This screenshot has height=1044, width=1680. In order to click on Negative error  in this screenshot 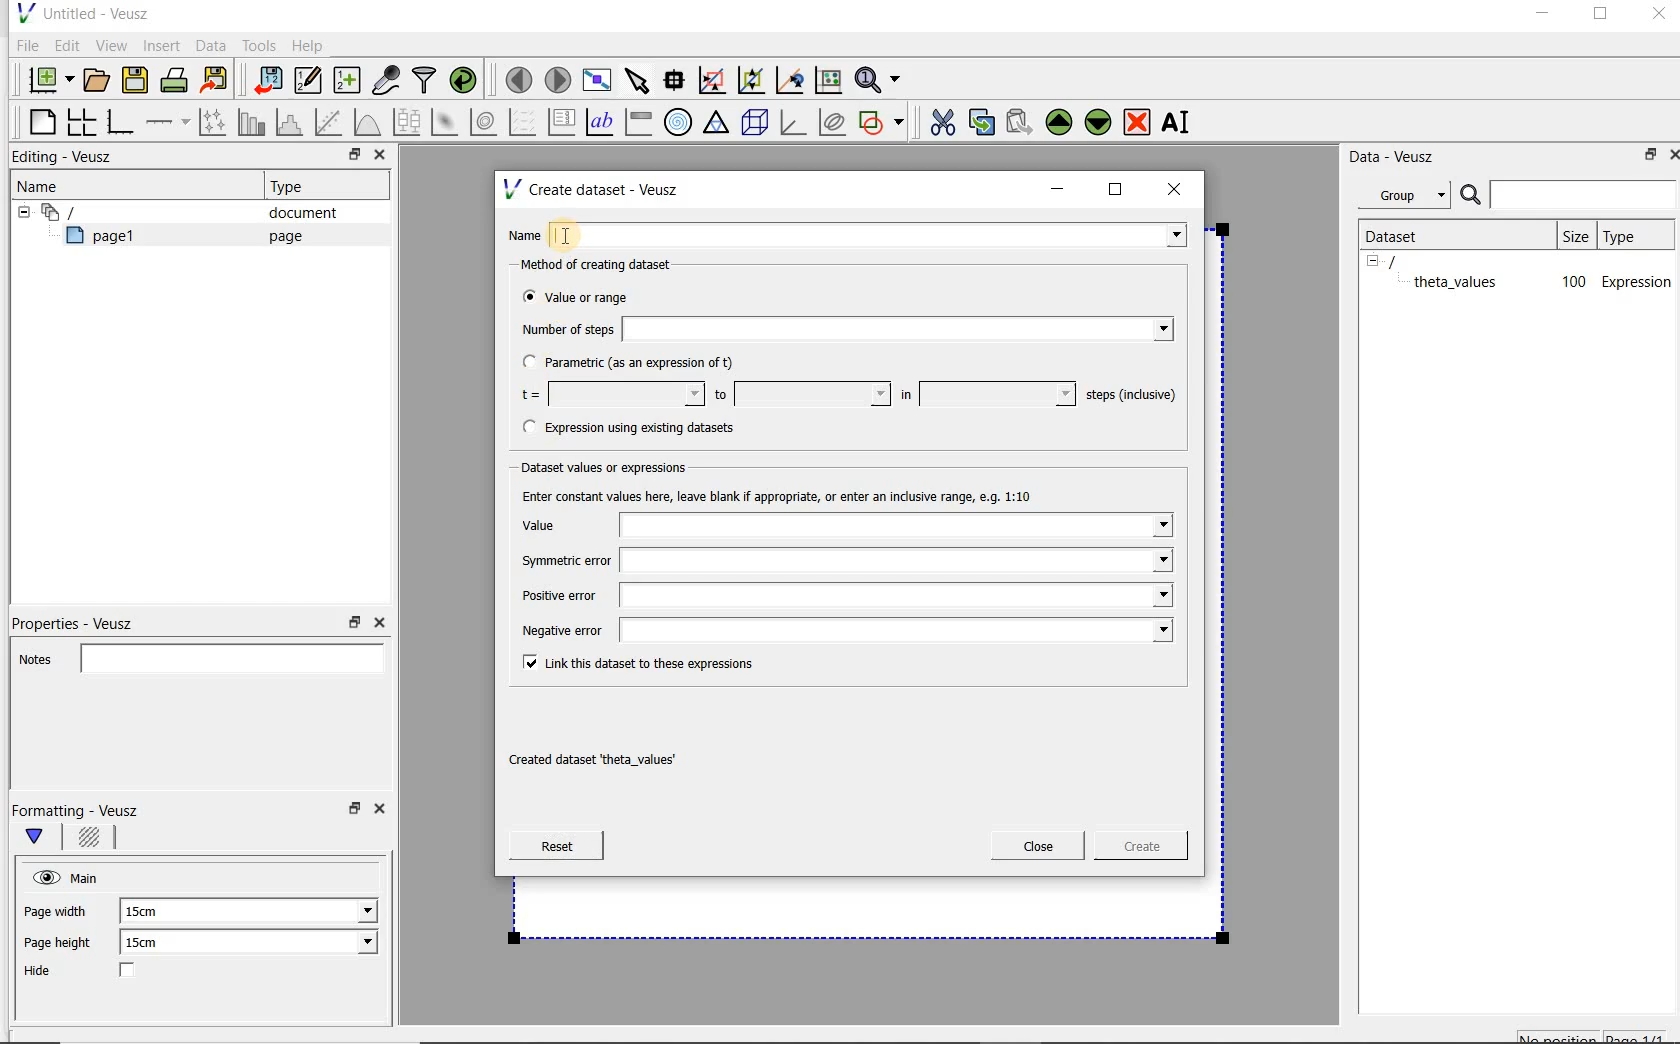, I will do `click(842, 631)`.